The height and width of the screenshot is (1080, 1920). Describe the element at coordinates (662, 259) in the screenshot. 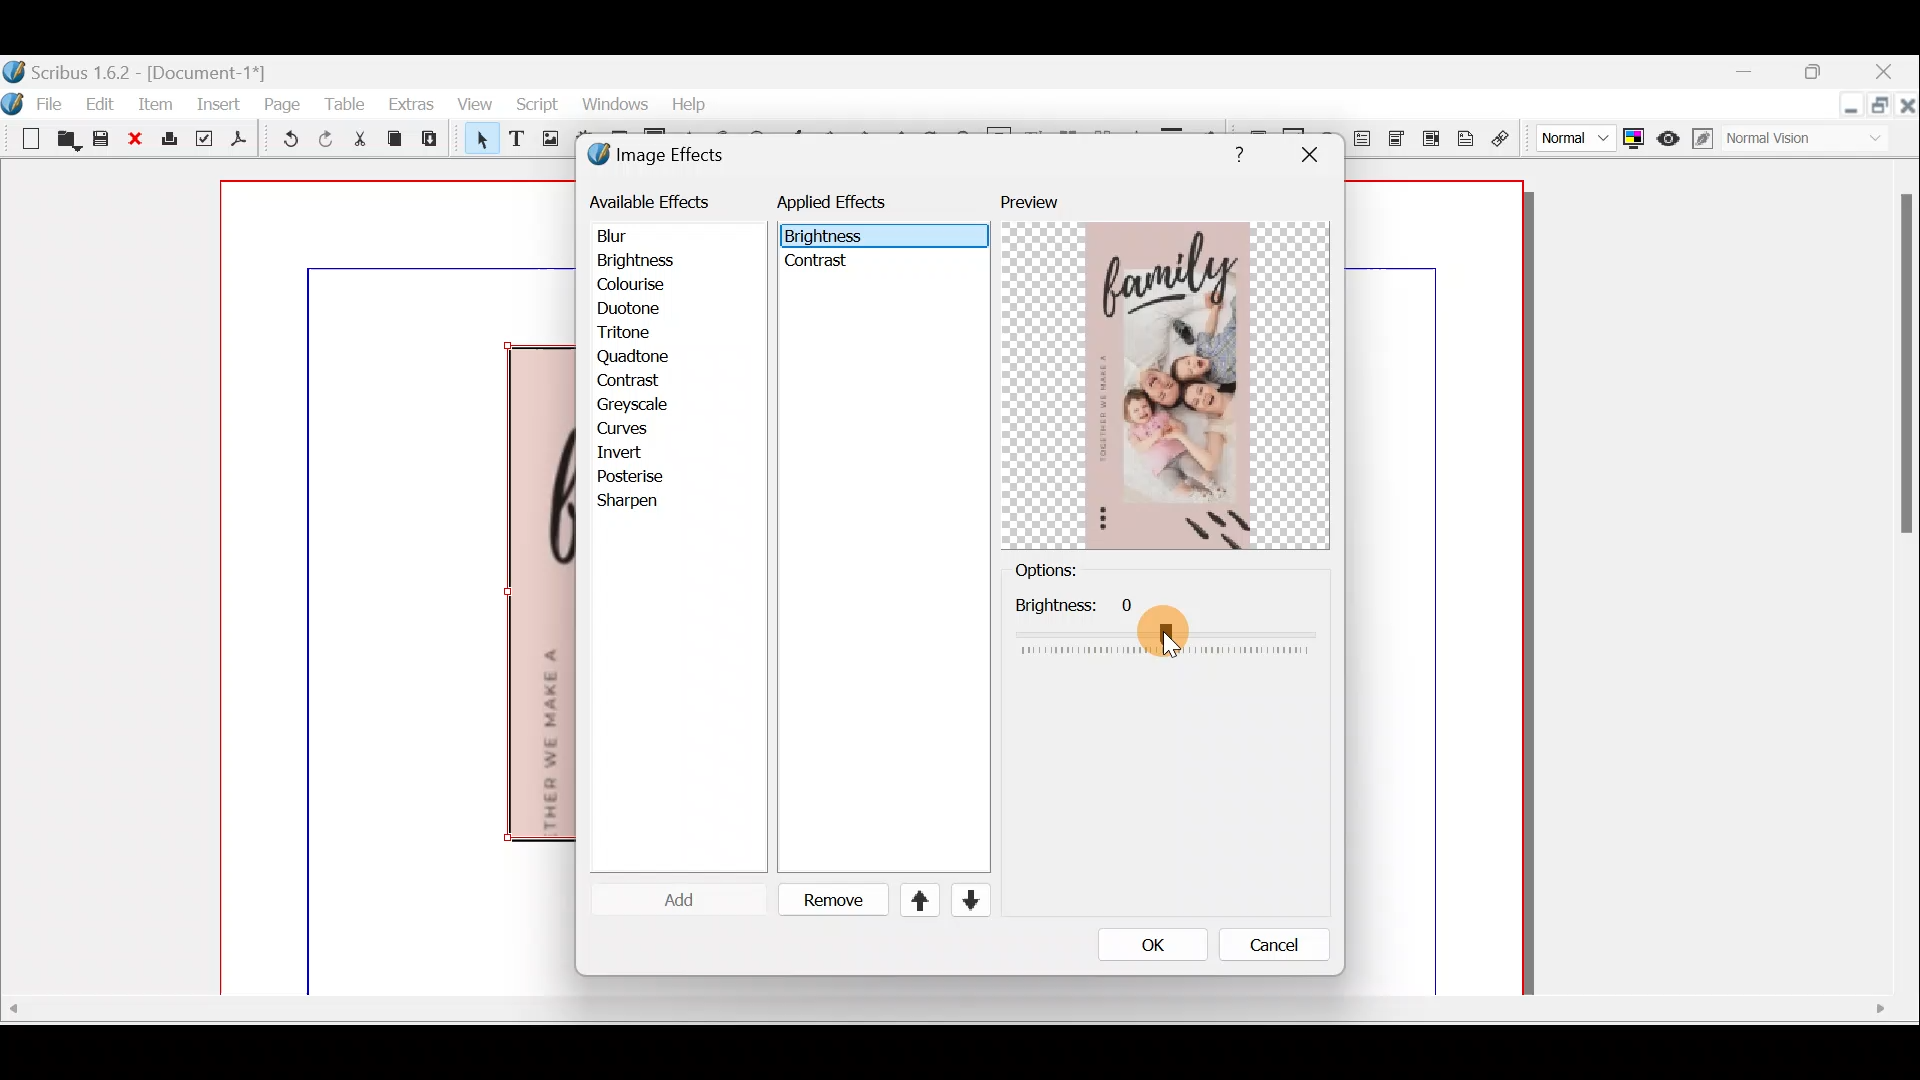

I see `Brightness` at that location.